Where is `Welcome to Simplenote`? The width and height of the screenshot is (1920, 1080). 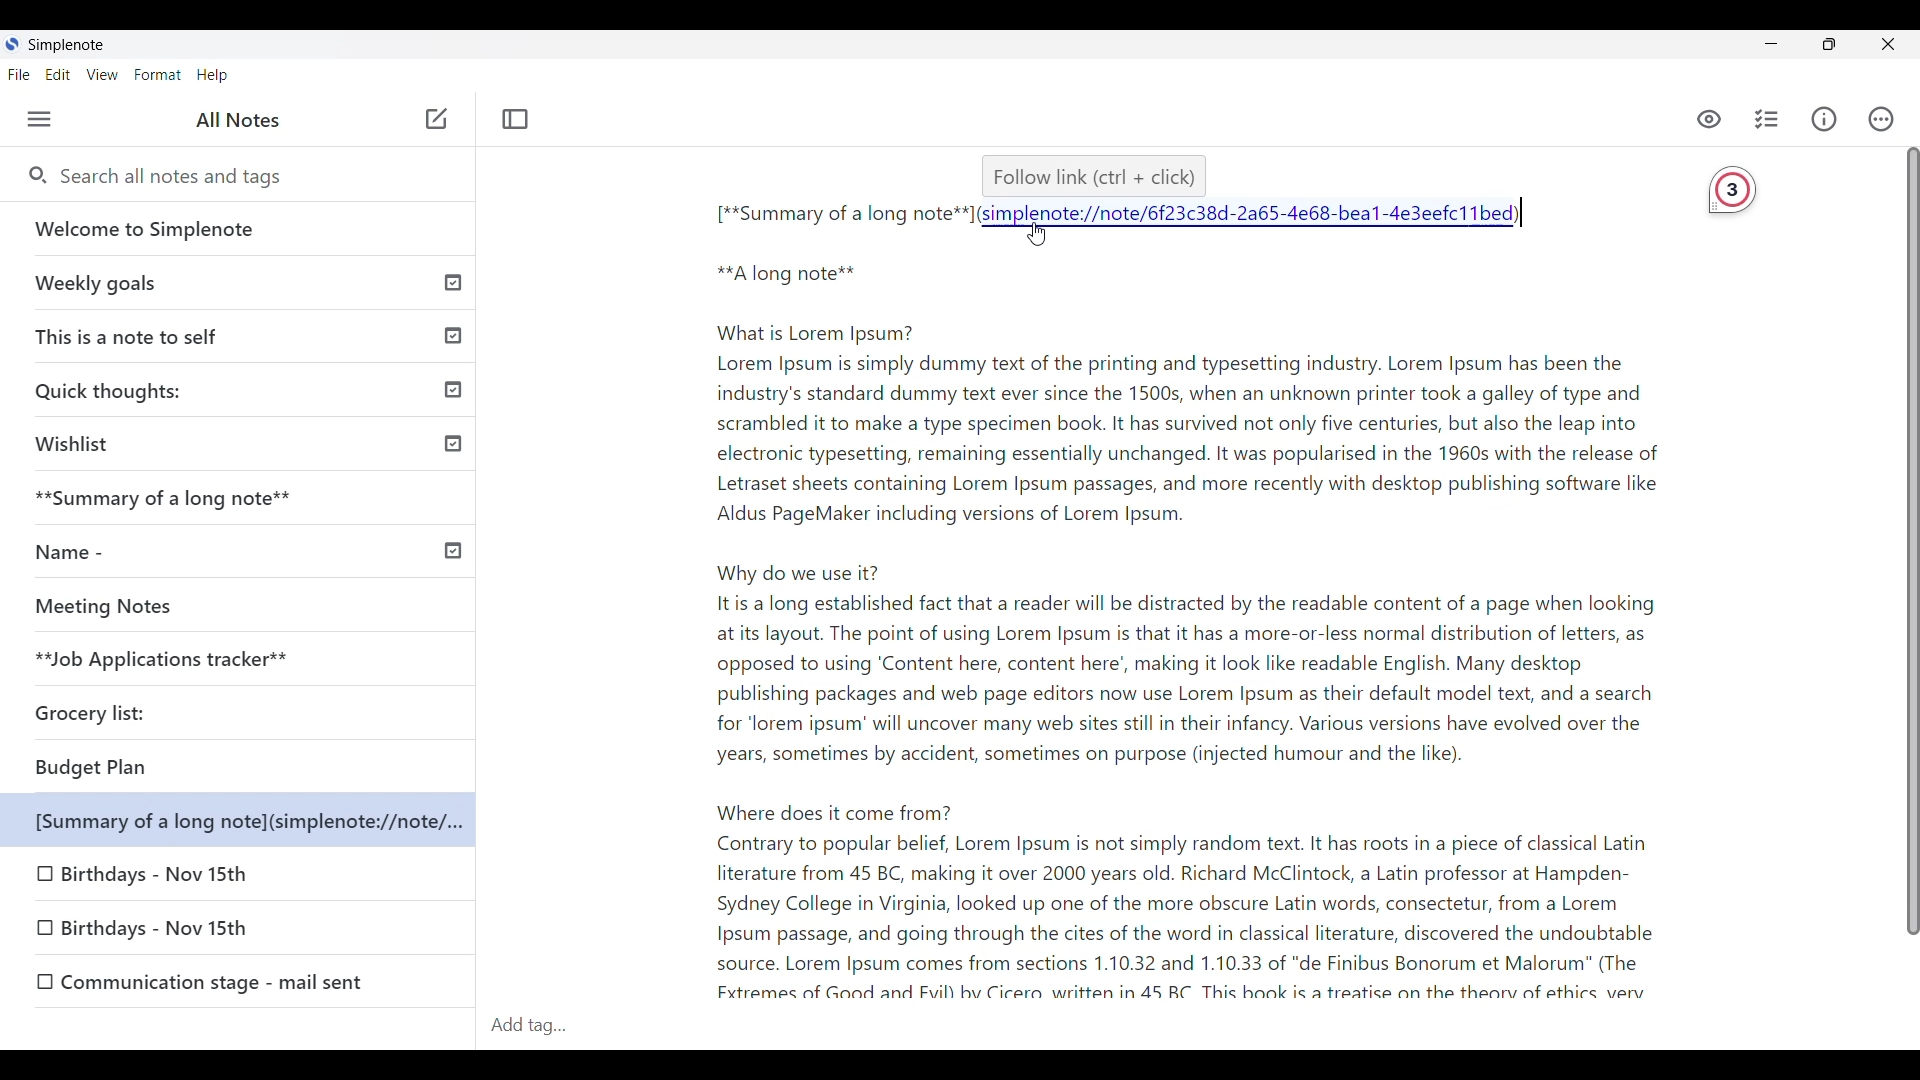
Welcome to Simplenote is located at coordinates (240, 229).